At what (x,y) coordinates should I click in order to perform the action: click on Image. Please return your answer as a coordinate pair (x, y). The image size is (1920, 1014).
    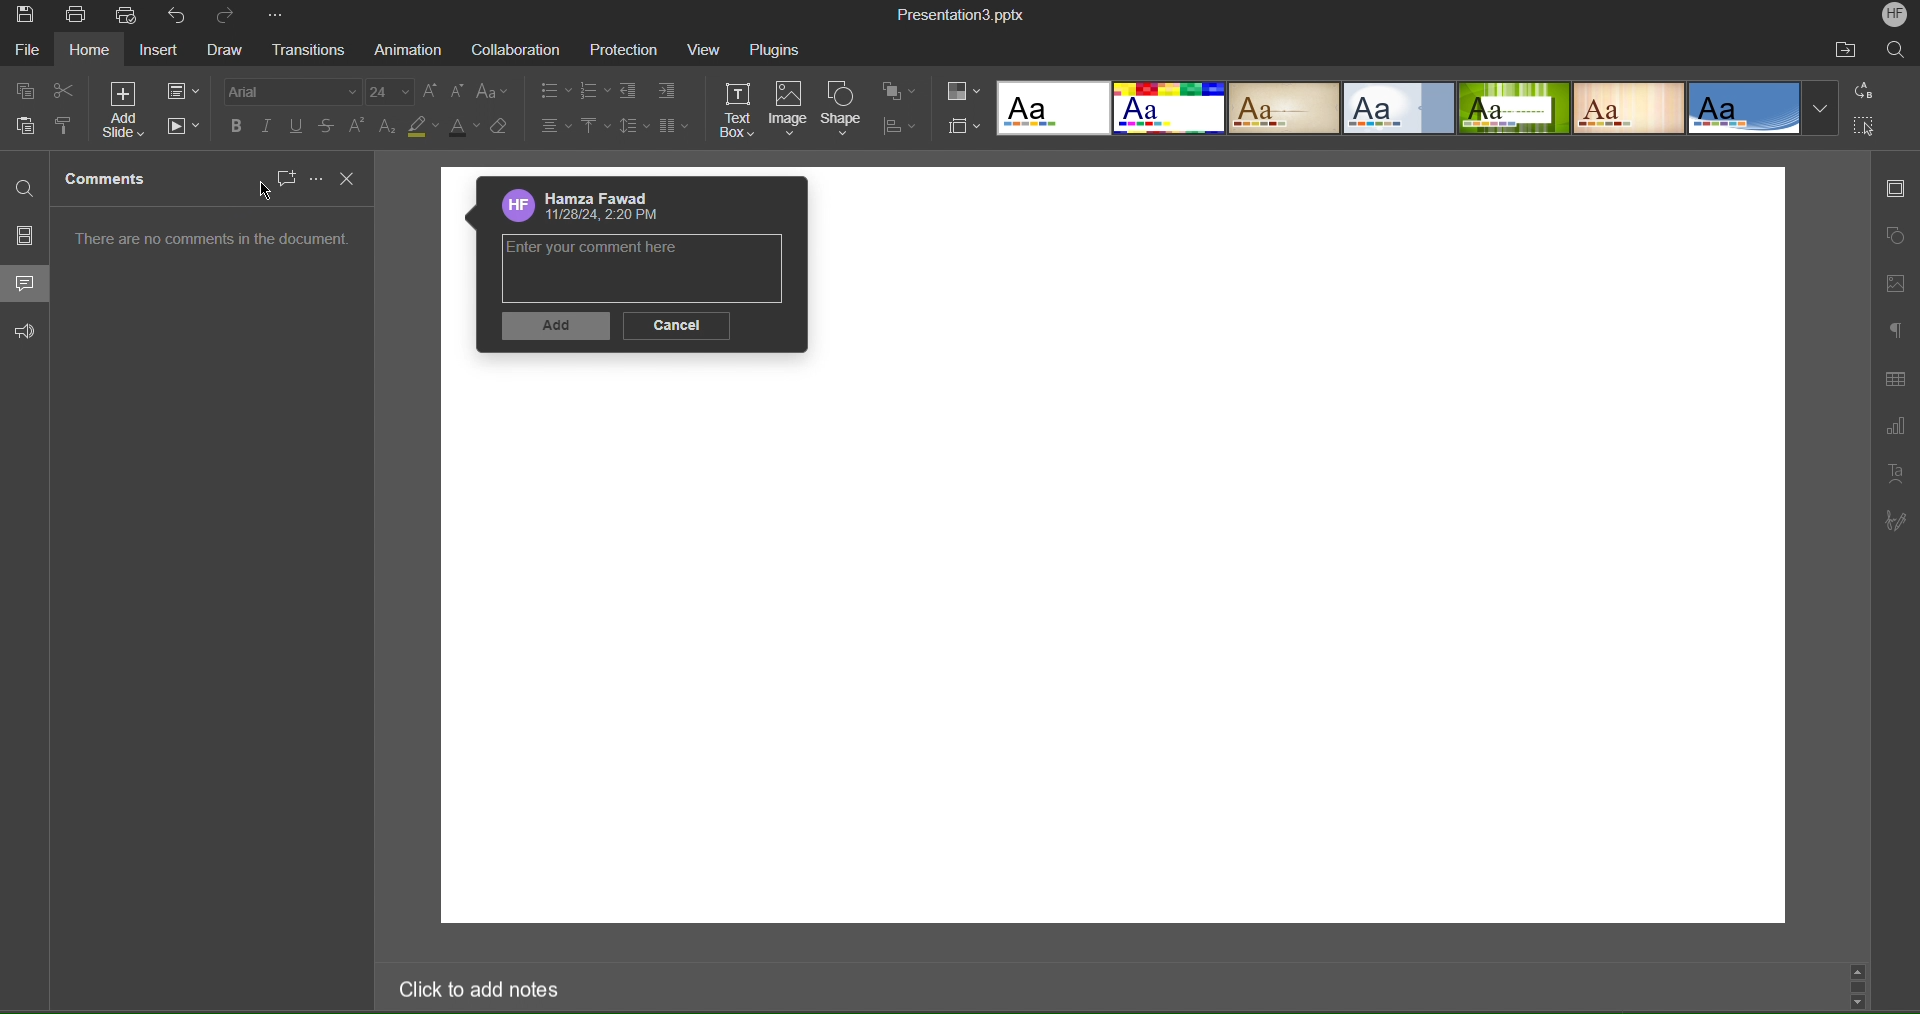
    Looking at the image, I should click on (792, 109).